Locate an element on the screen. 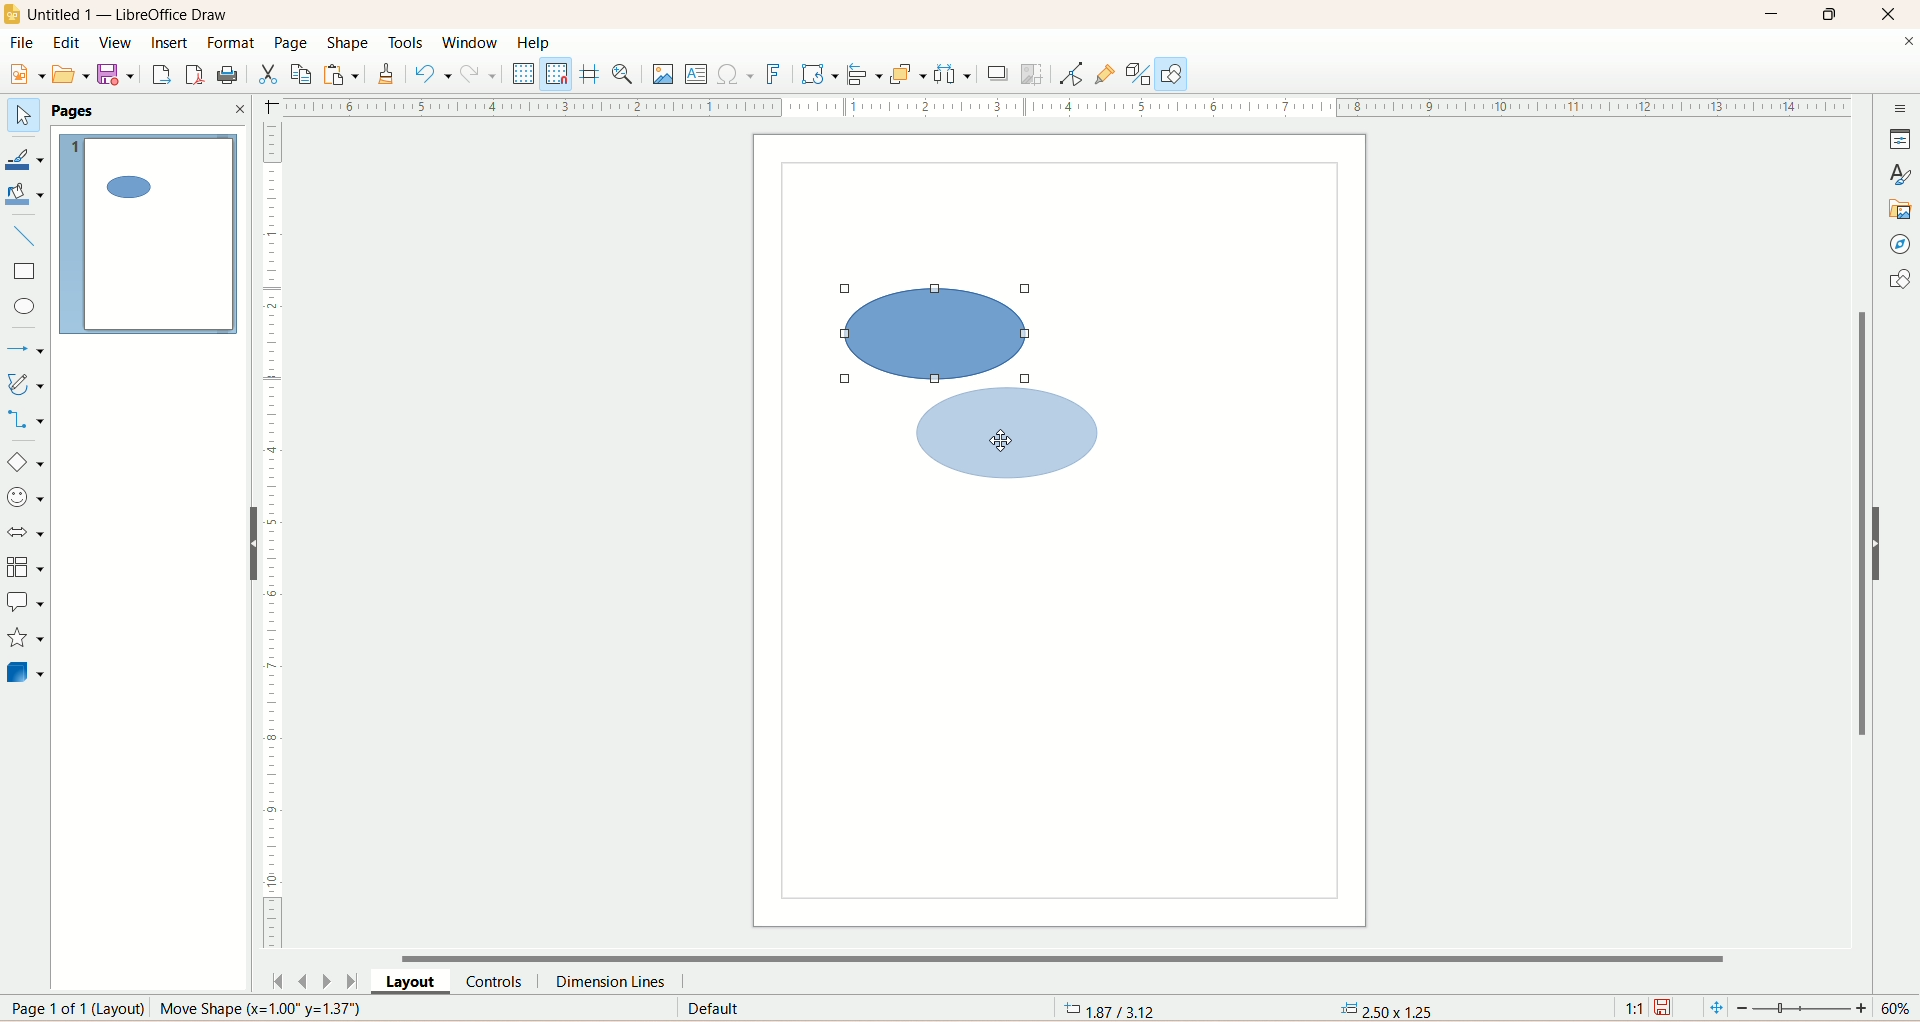  coordinates is located at coordinates (1113, 1010).